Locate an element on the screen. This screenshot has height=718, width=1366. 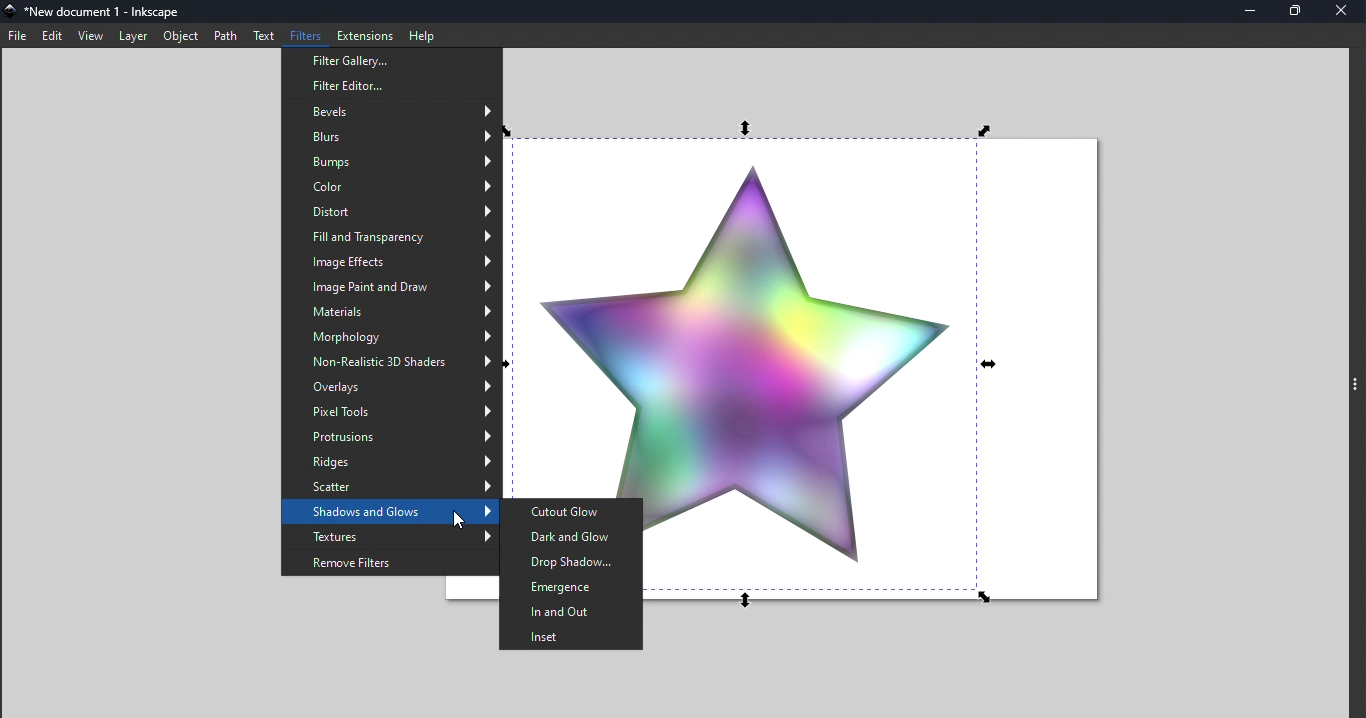
Minimize is located at coordinates (1245, 12).